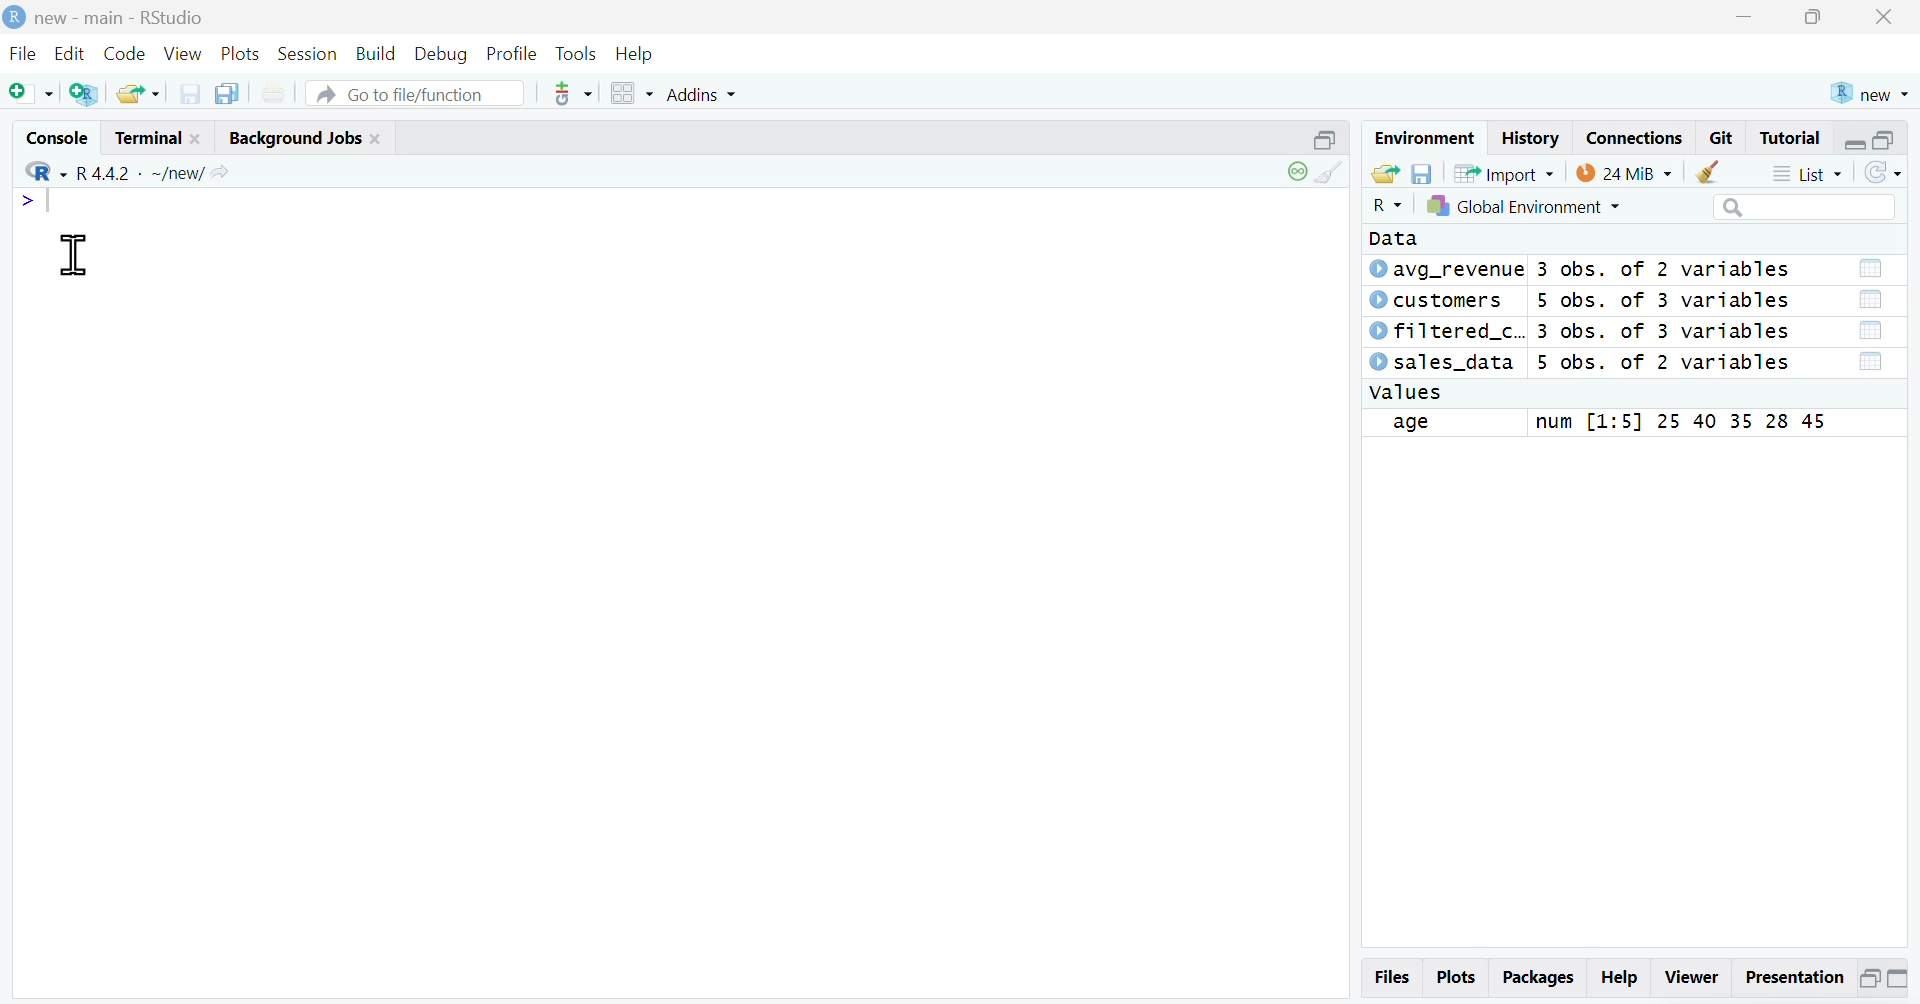  Describe the element at coordinates (1693, 981) in the screenshot. I see `Viewer` at that location.